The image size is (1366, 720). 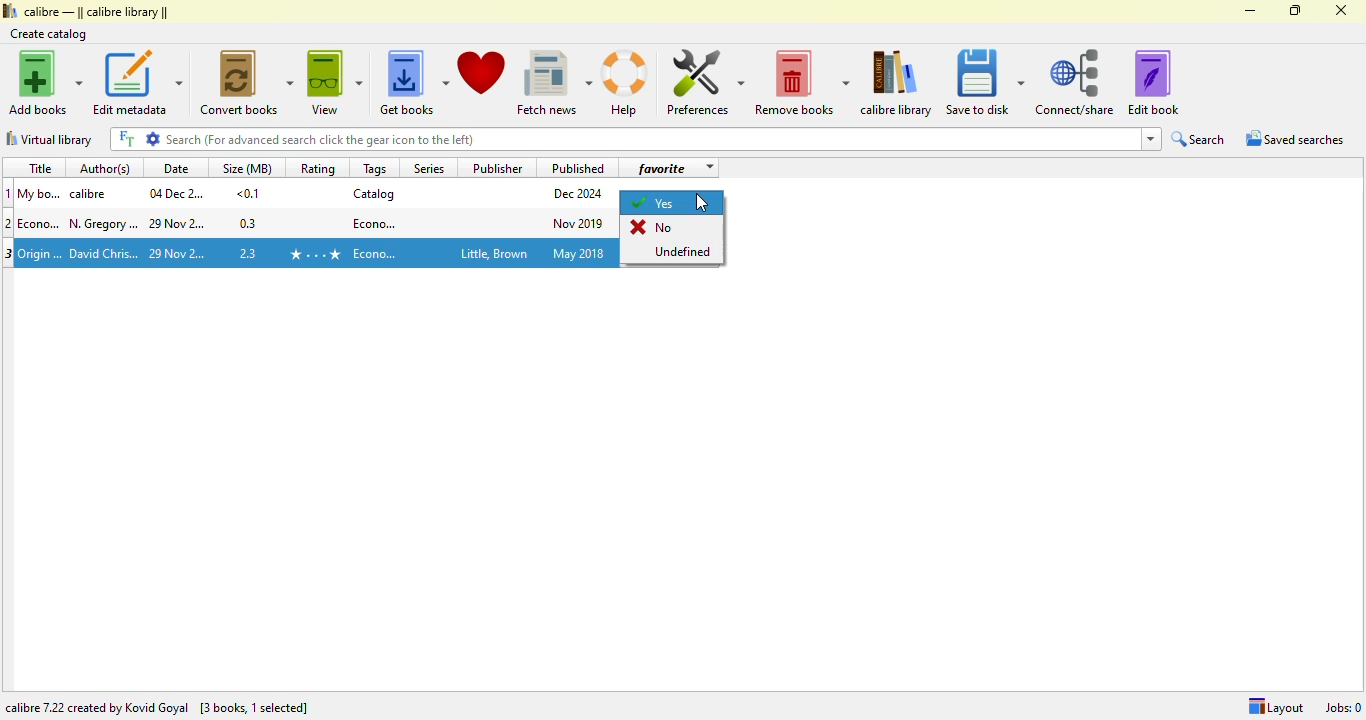 I want to click on saved searches, so click(x=1295, y=138).